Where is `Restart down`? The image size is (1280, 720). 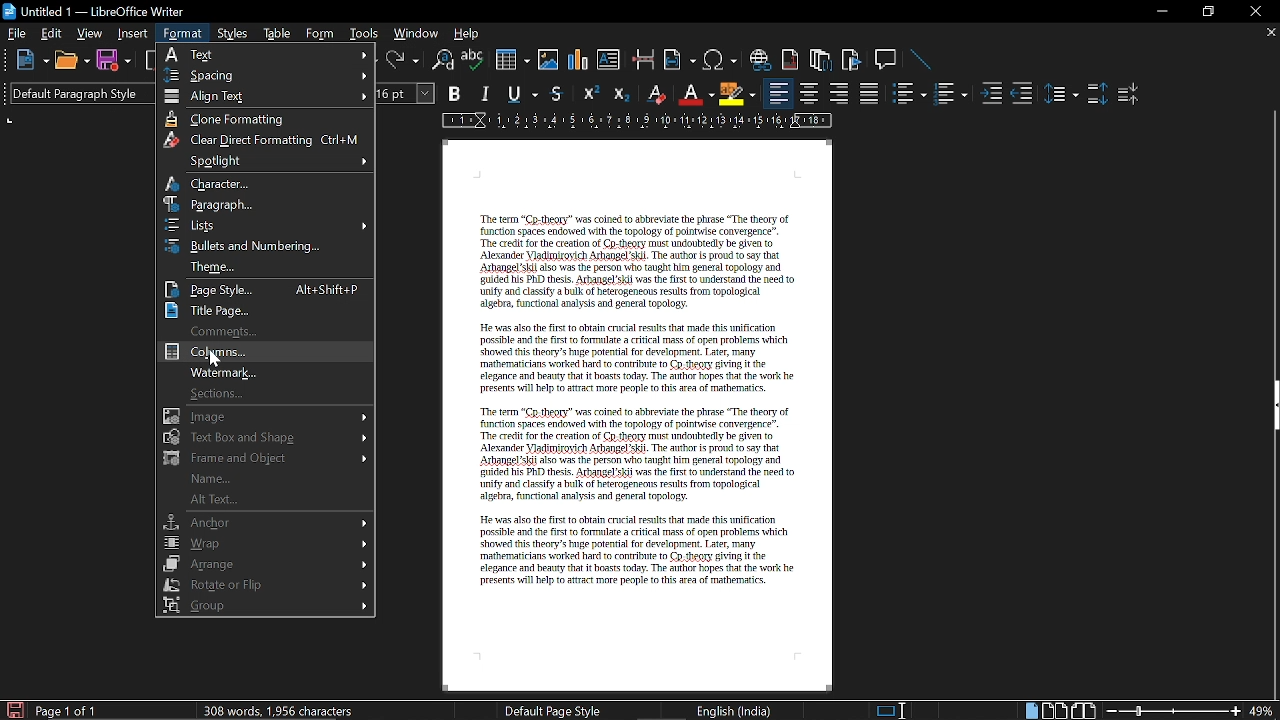 Restart down is located at coordinates (1206, 14).